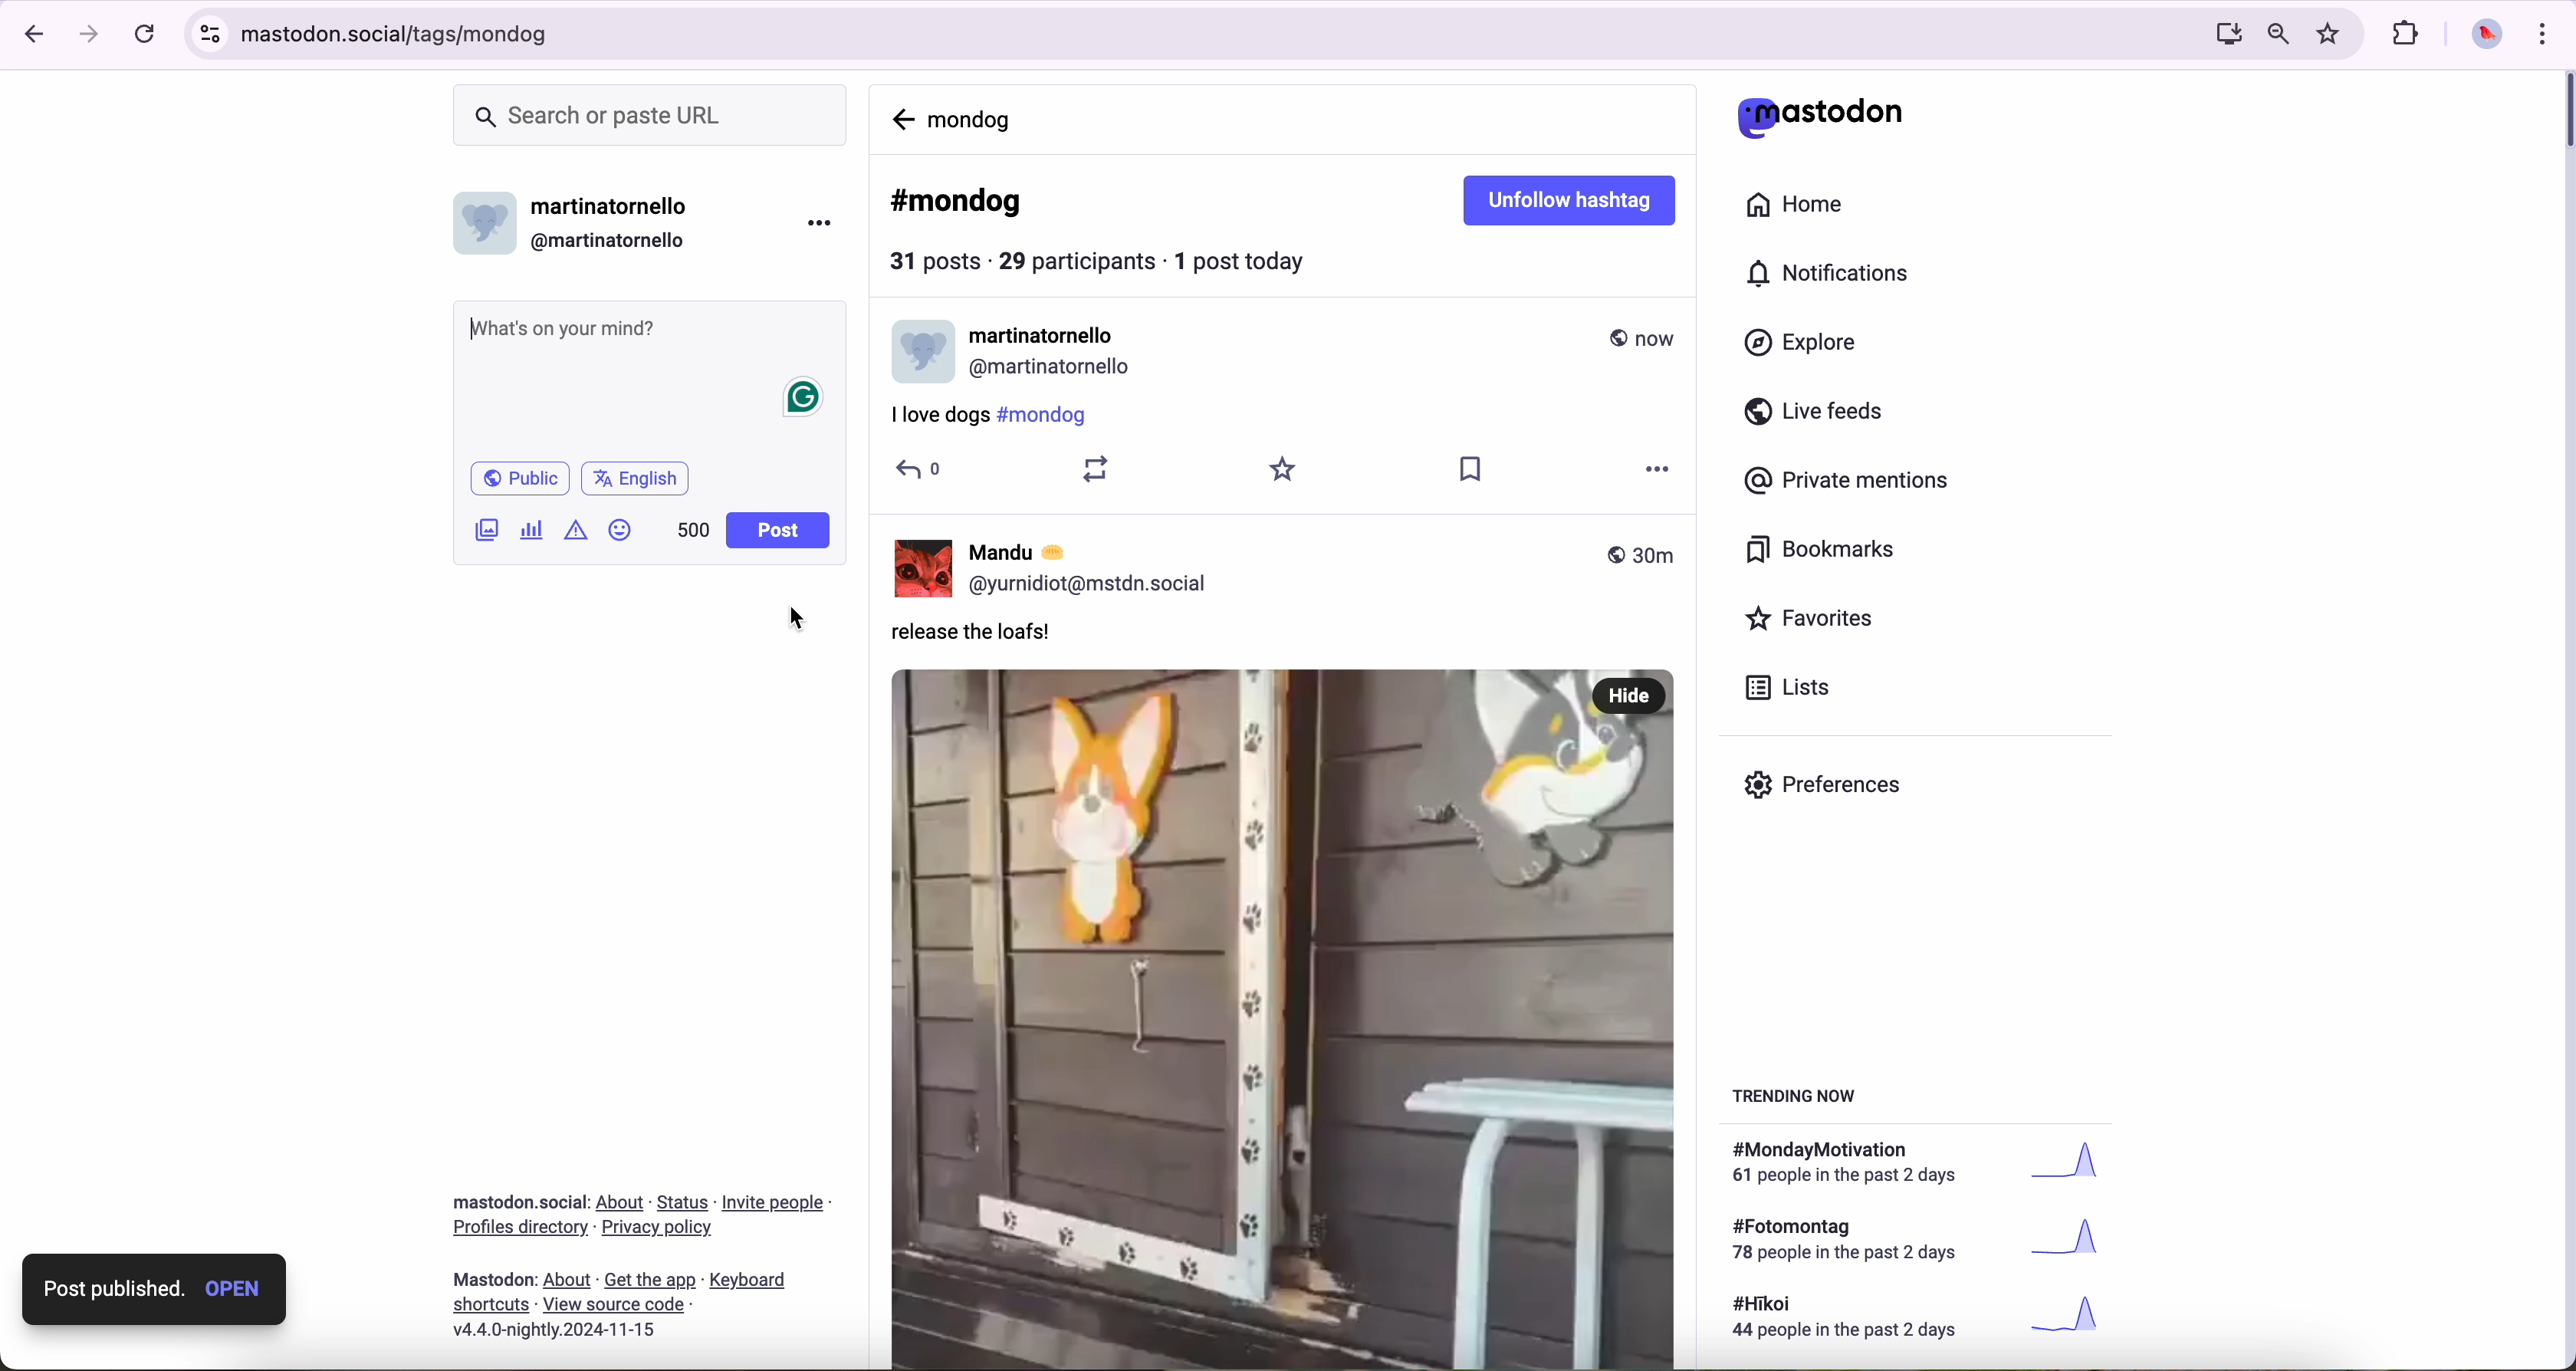  I want to click on hide, so click(1631, 475).